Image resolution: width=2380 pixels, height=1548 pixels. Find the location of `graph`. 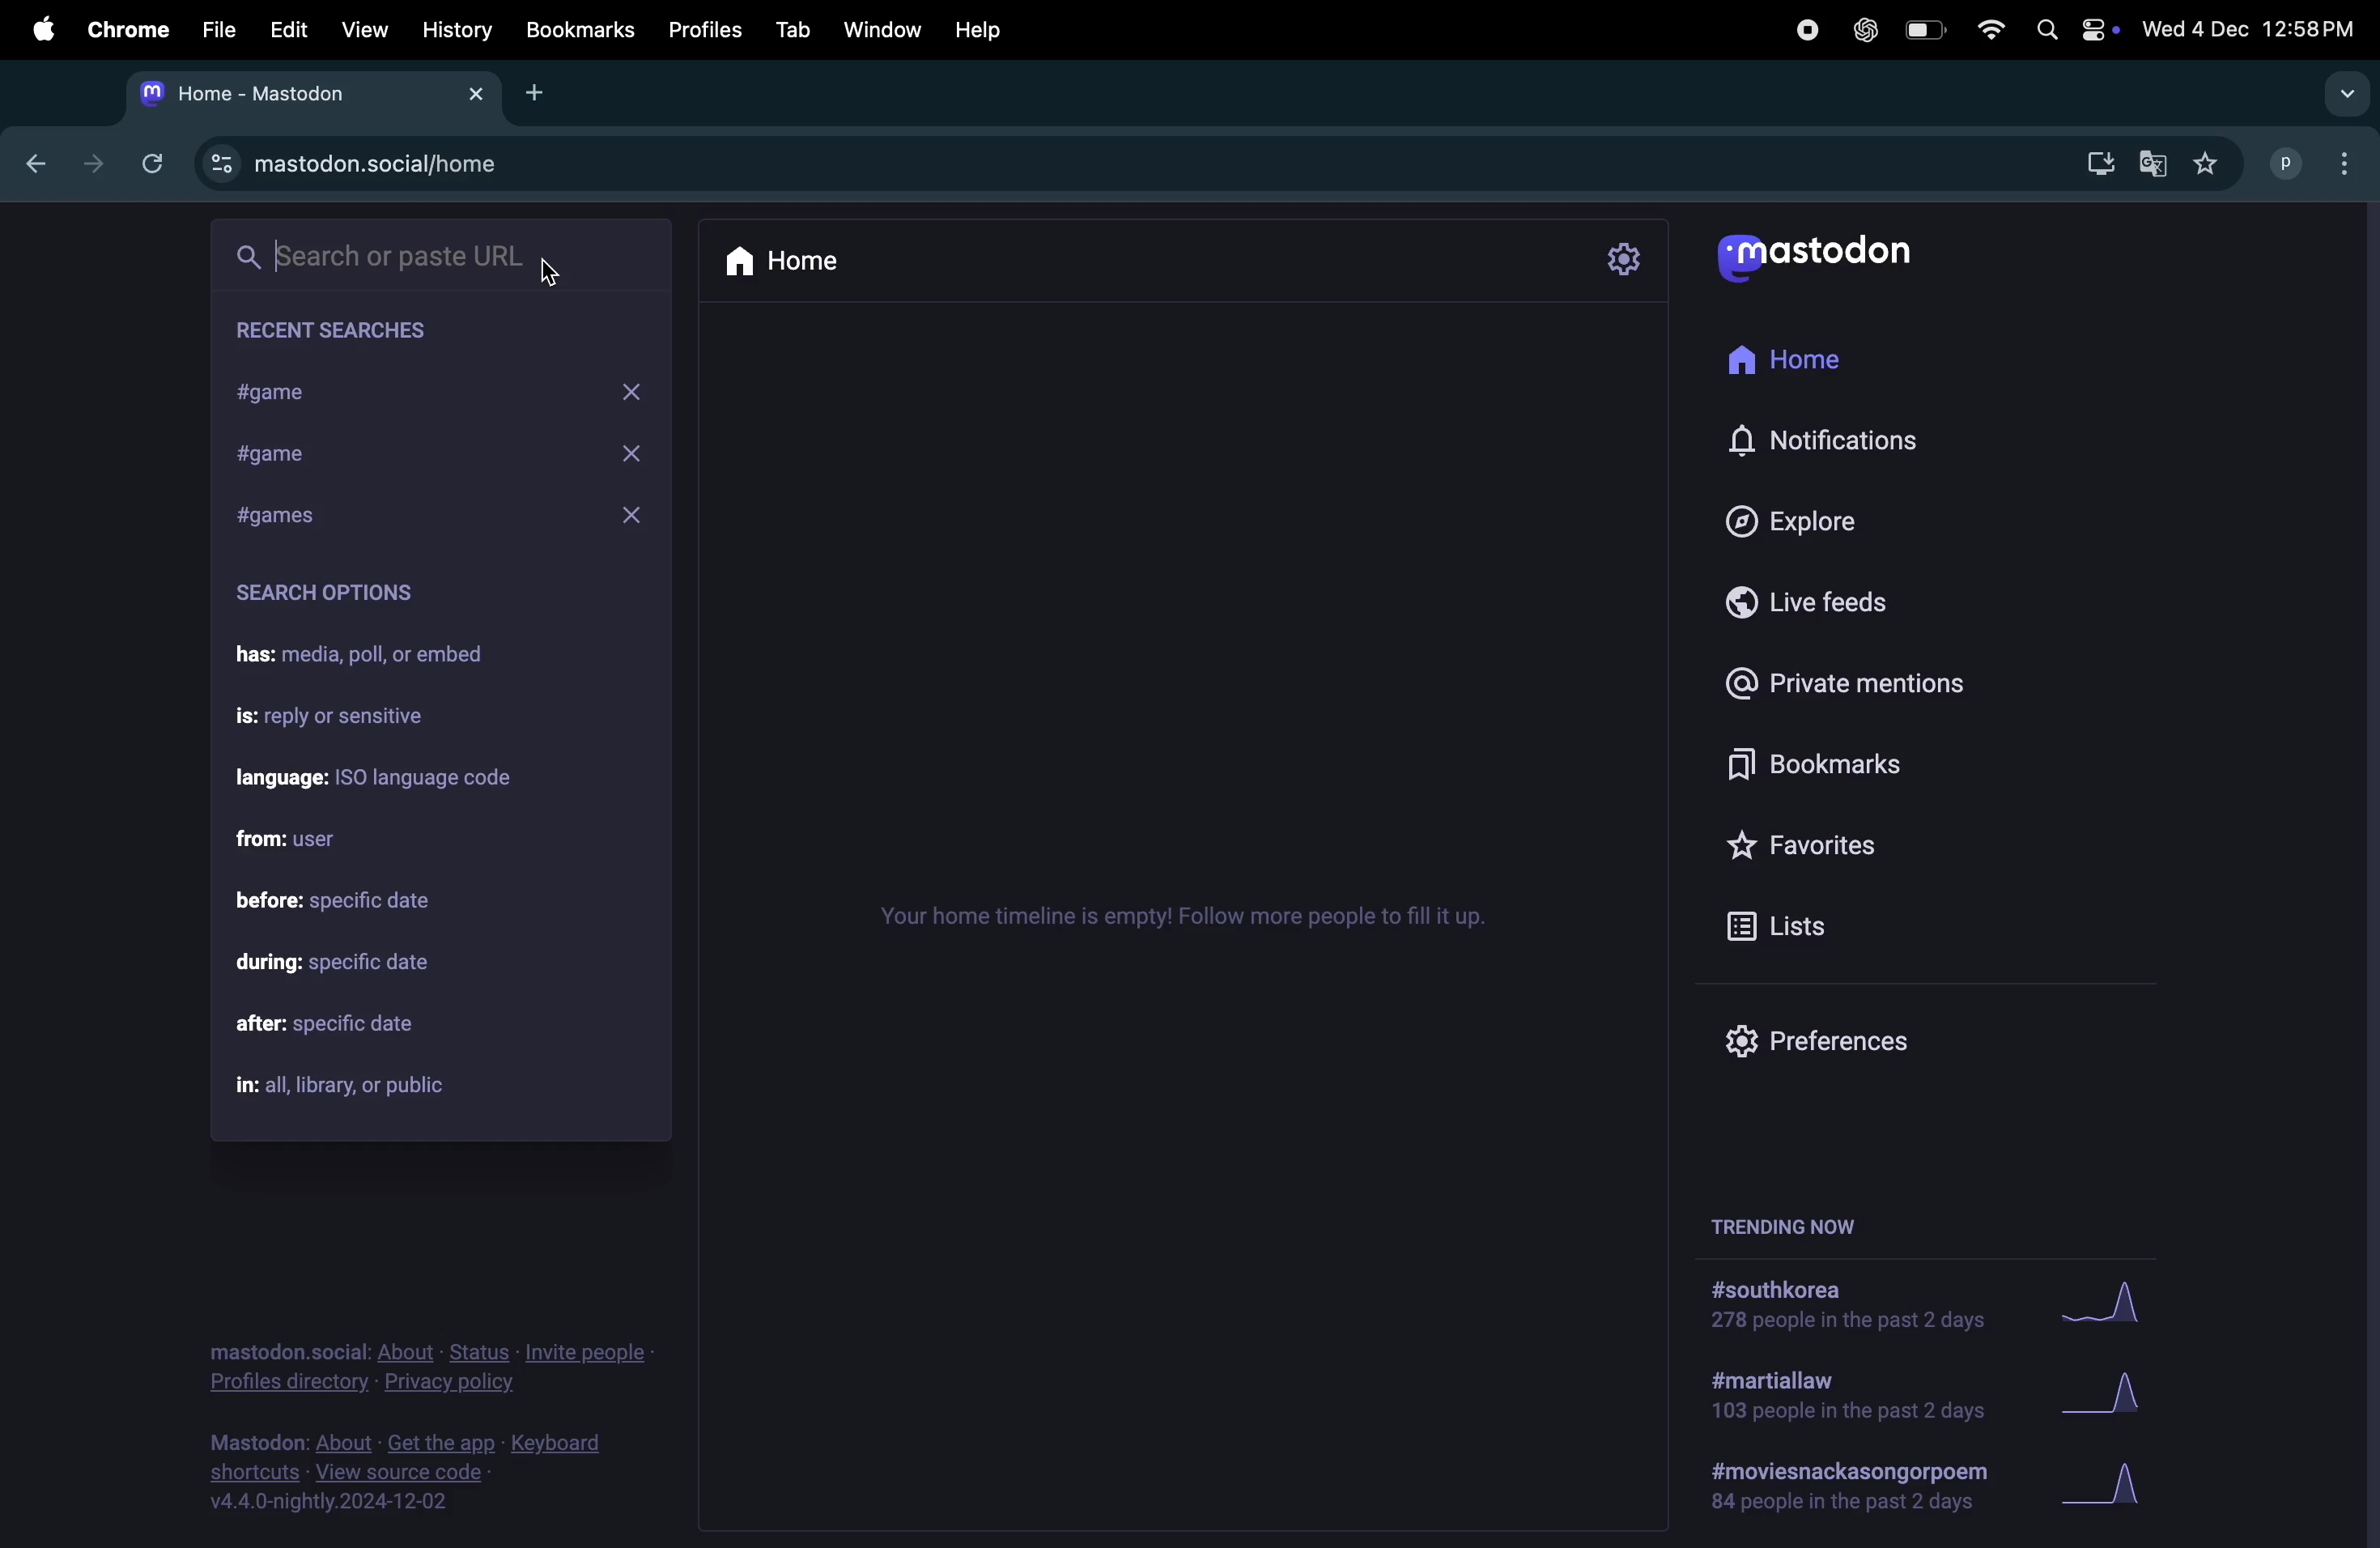

graph is located at coordinates (2113, 1305).